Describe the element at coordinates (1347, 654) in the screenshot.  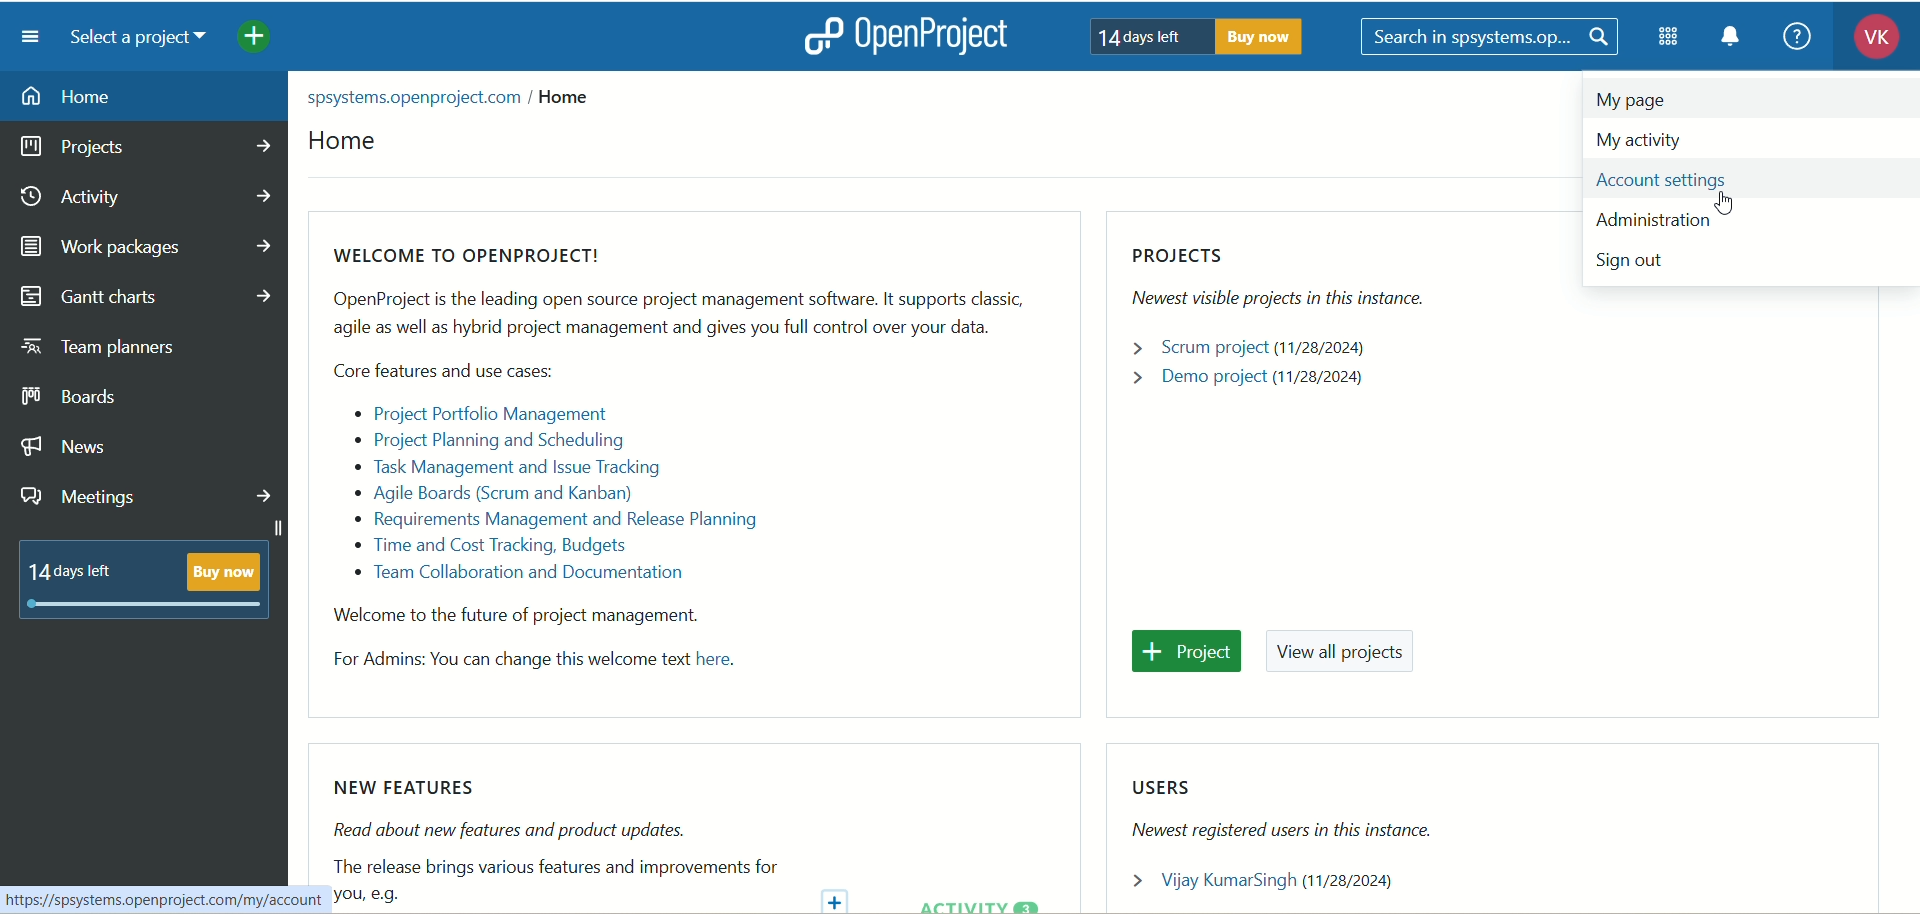
I see `view all projects` at that location.